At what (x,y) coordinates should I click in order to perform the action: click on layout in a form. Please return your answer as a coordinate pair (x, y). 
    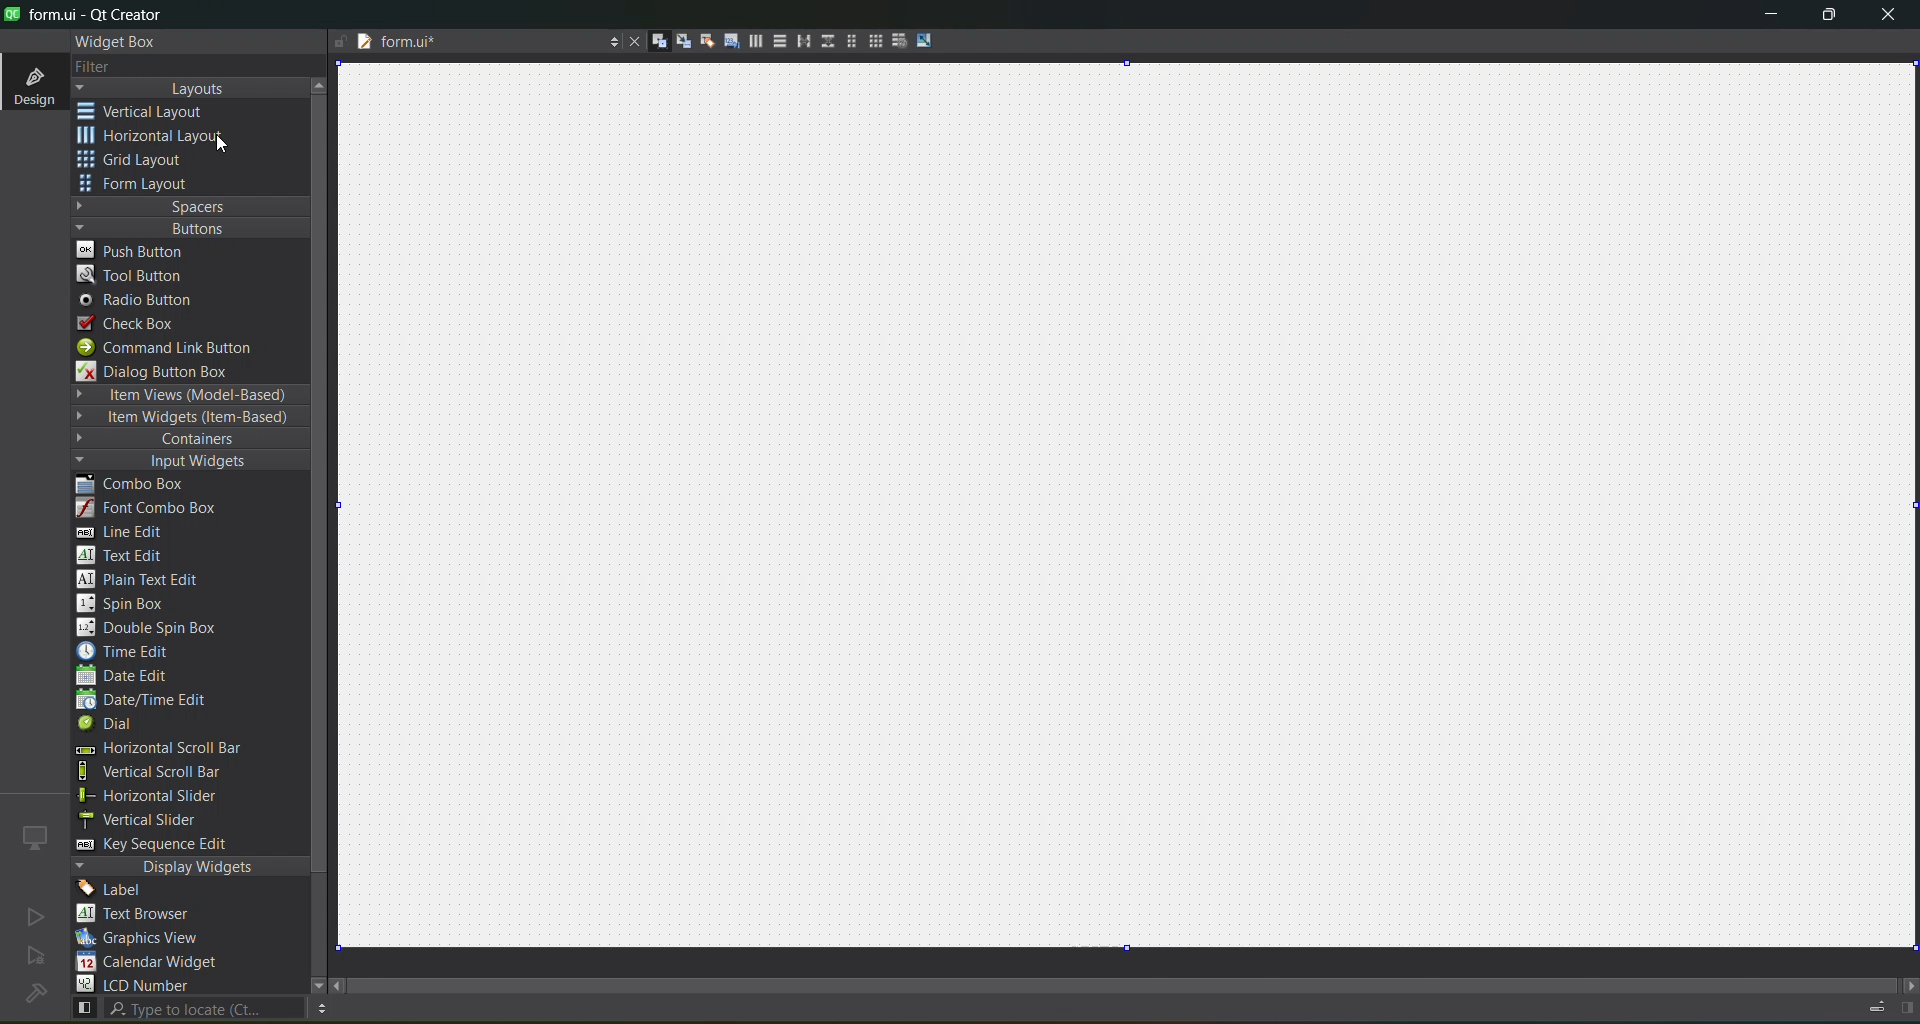
    Looking at the image, I should click on (845, 41).